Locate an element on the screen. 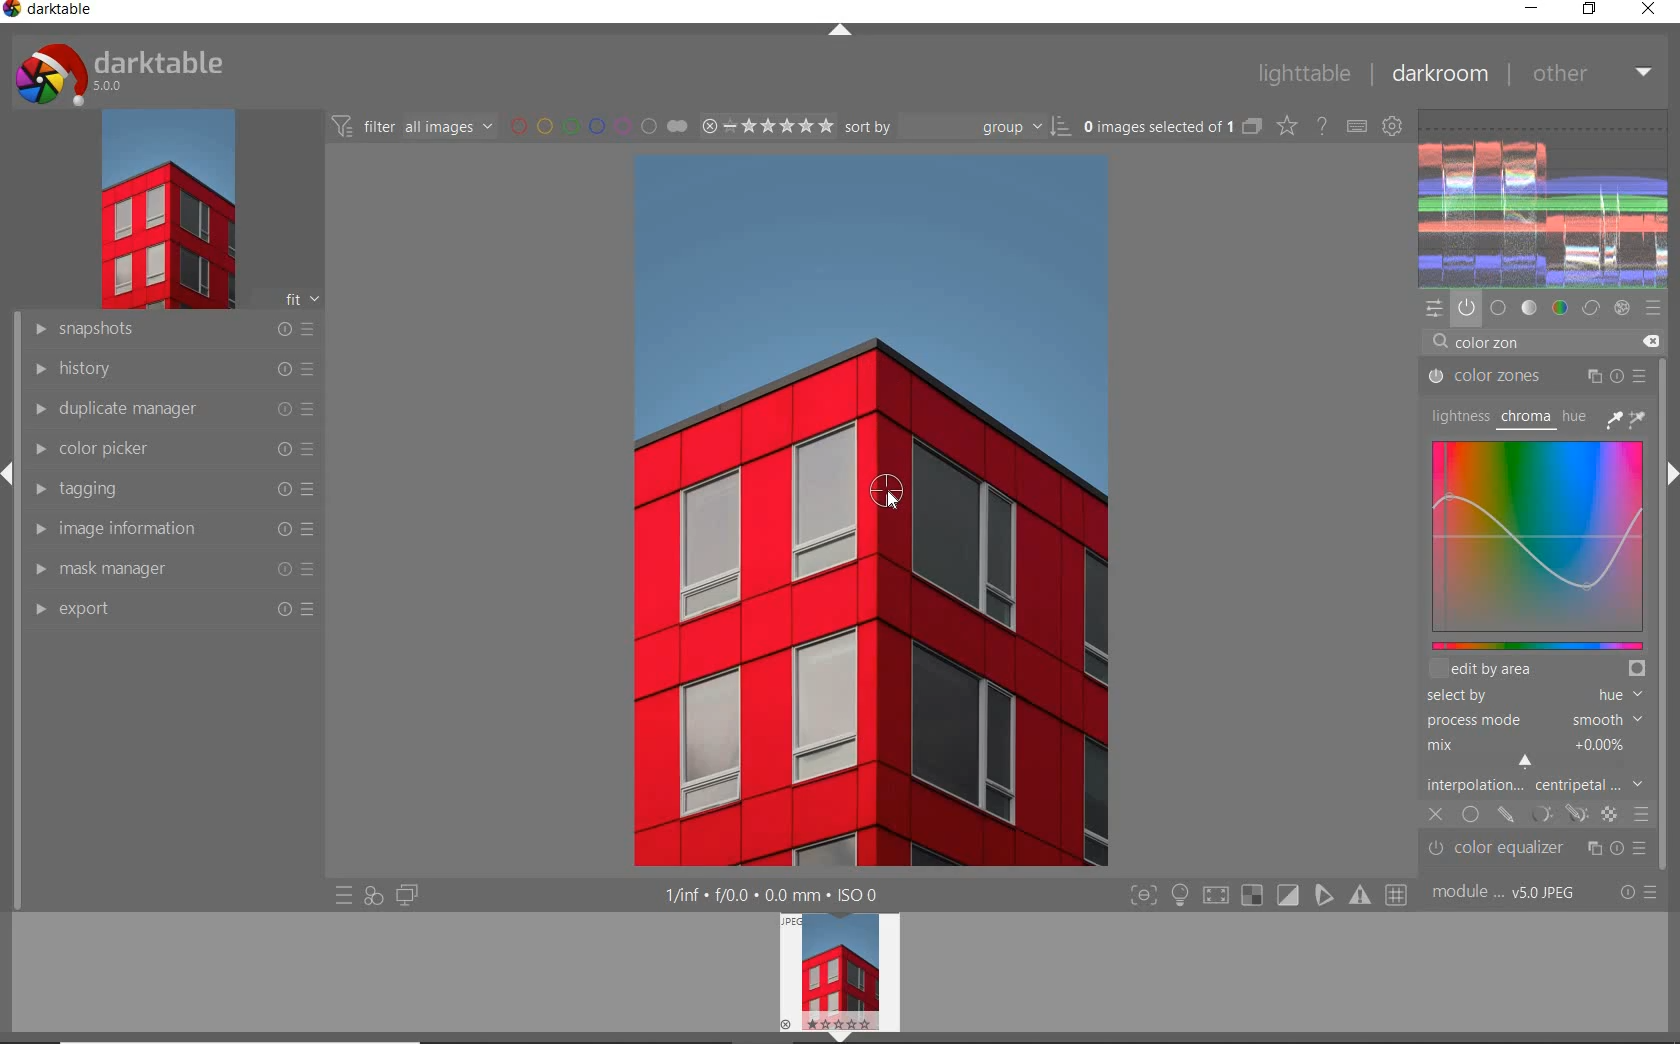 The height and width of the screenshot is (1044, 1680). Sort is located at coordinates (959, 128).